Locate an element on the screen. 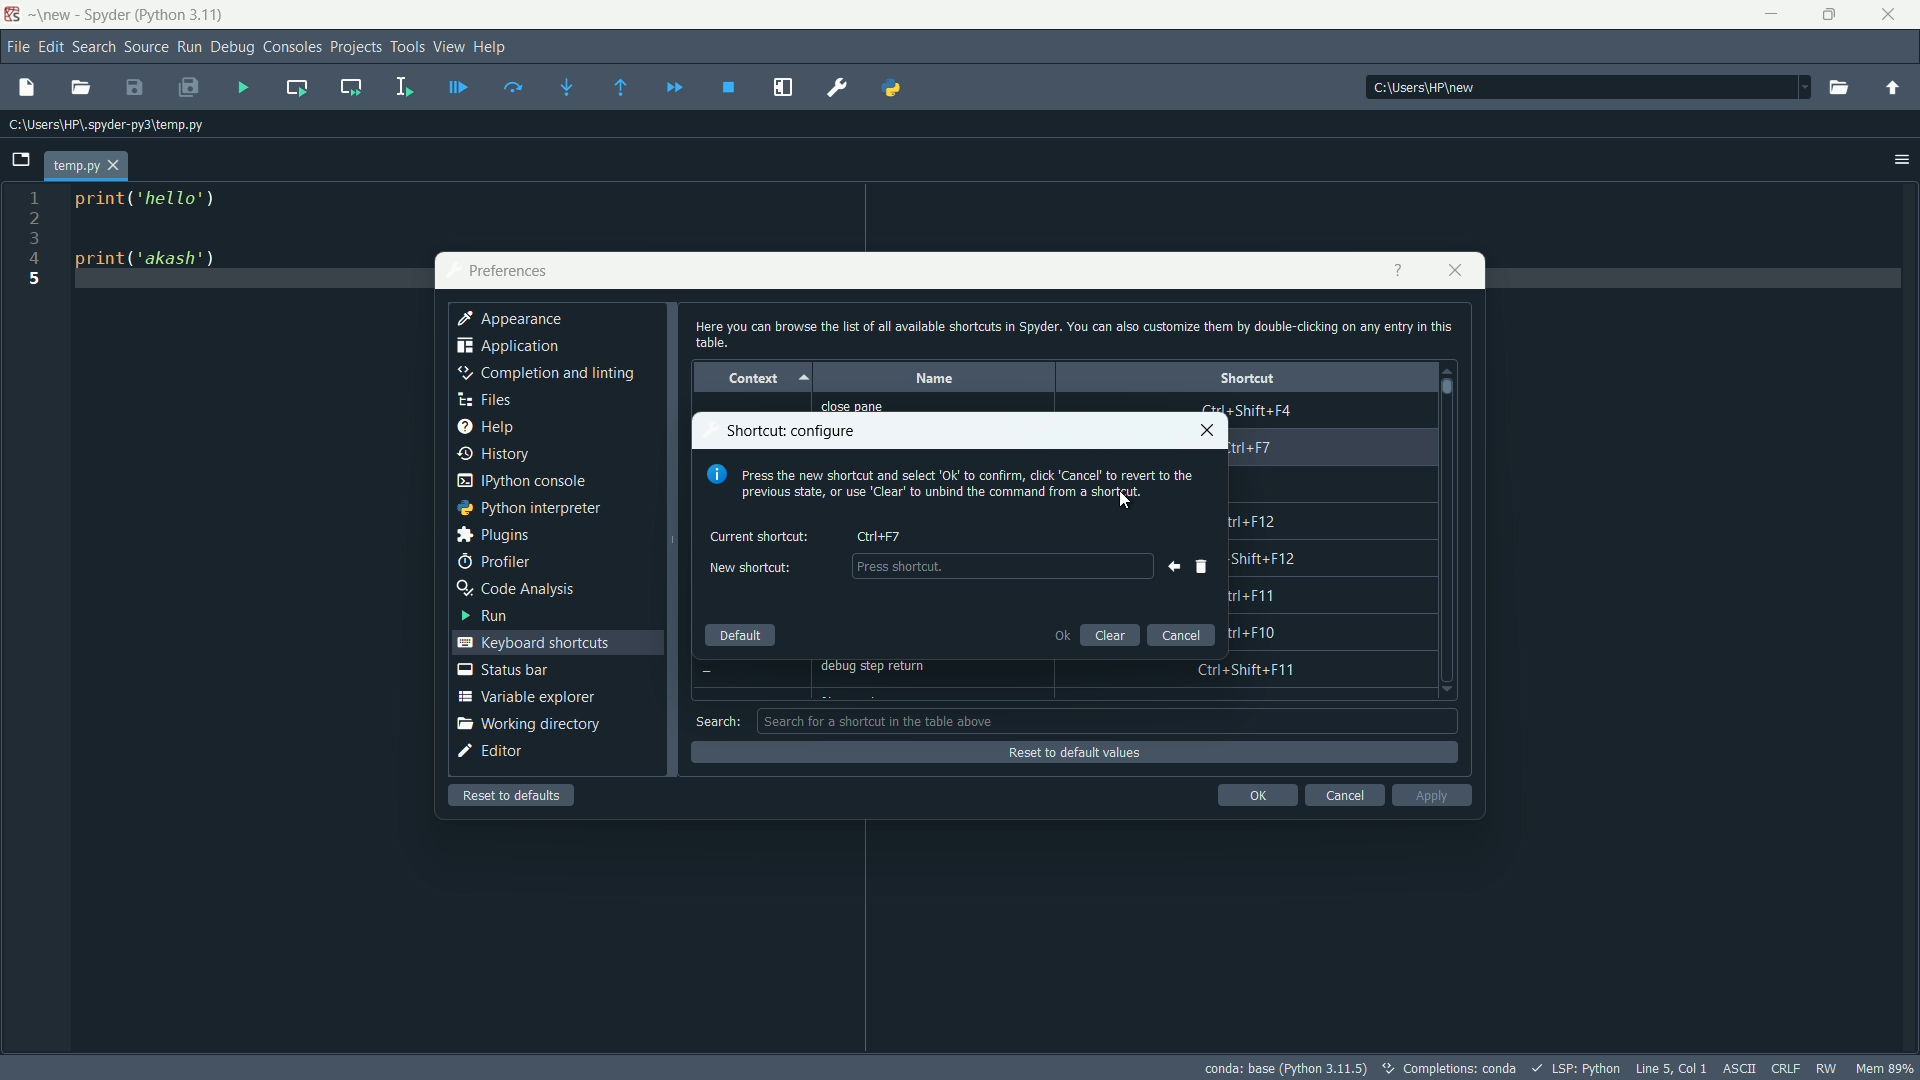  new shortcut is located at coordinates (747, 568).